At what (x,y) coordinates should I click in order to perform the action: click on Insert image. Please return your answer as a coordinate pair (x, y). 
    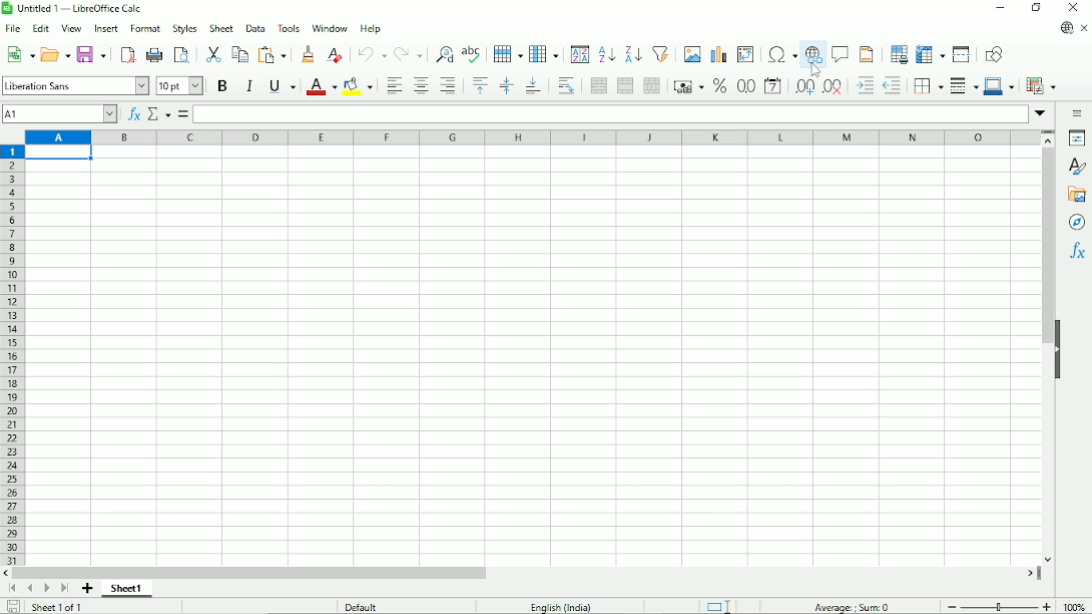
    Looking at the image, I should click on (691, 53).